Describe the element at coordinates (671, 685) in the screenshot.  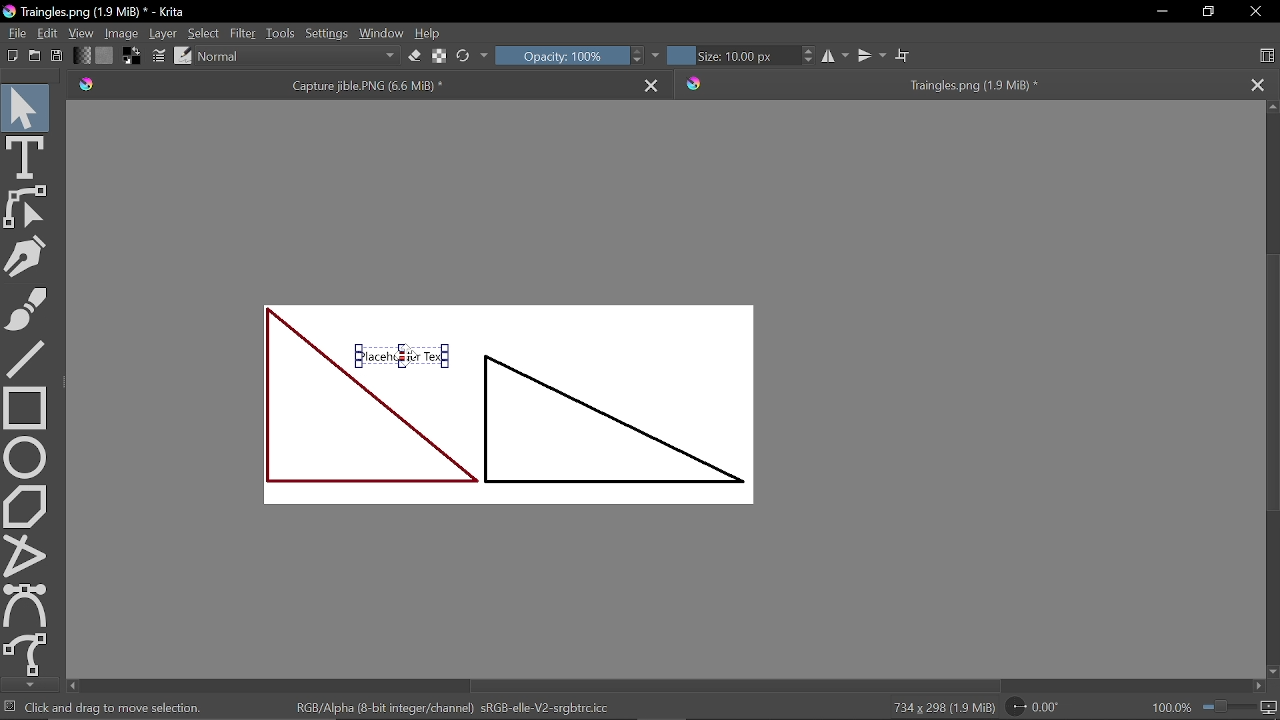
I see `Horizontal scrollbar` at that location.